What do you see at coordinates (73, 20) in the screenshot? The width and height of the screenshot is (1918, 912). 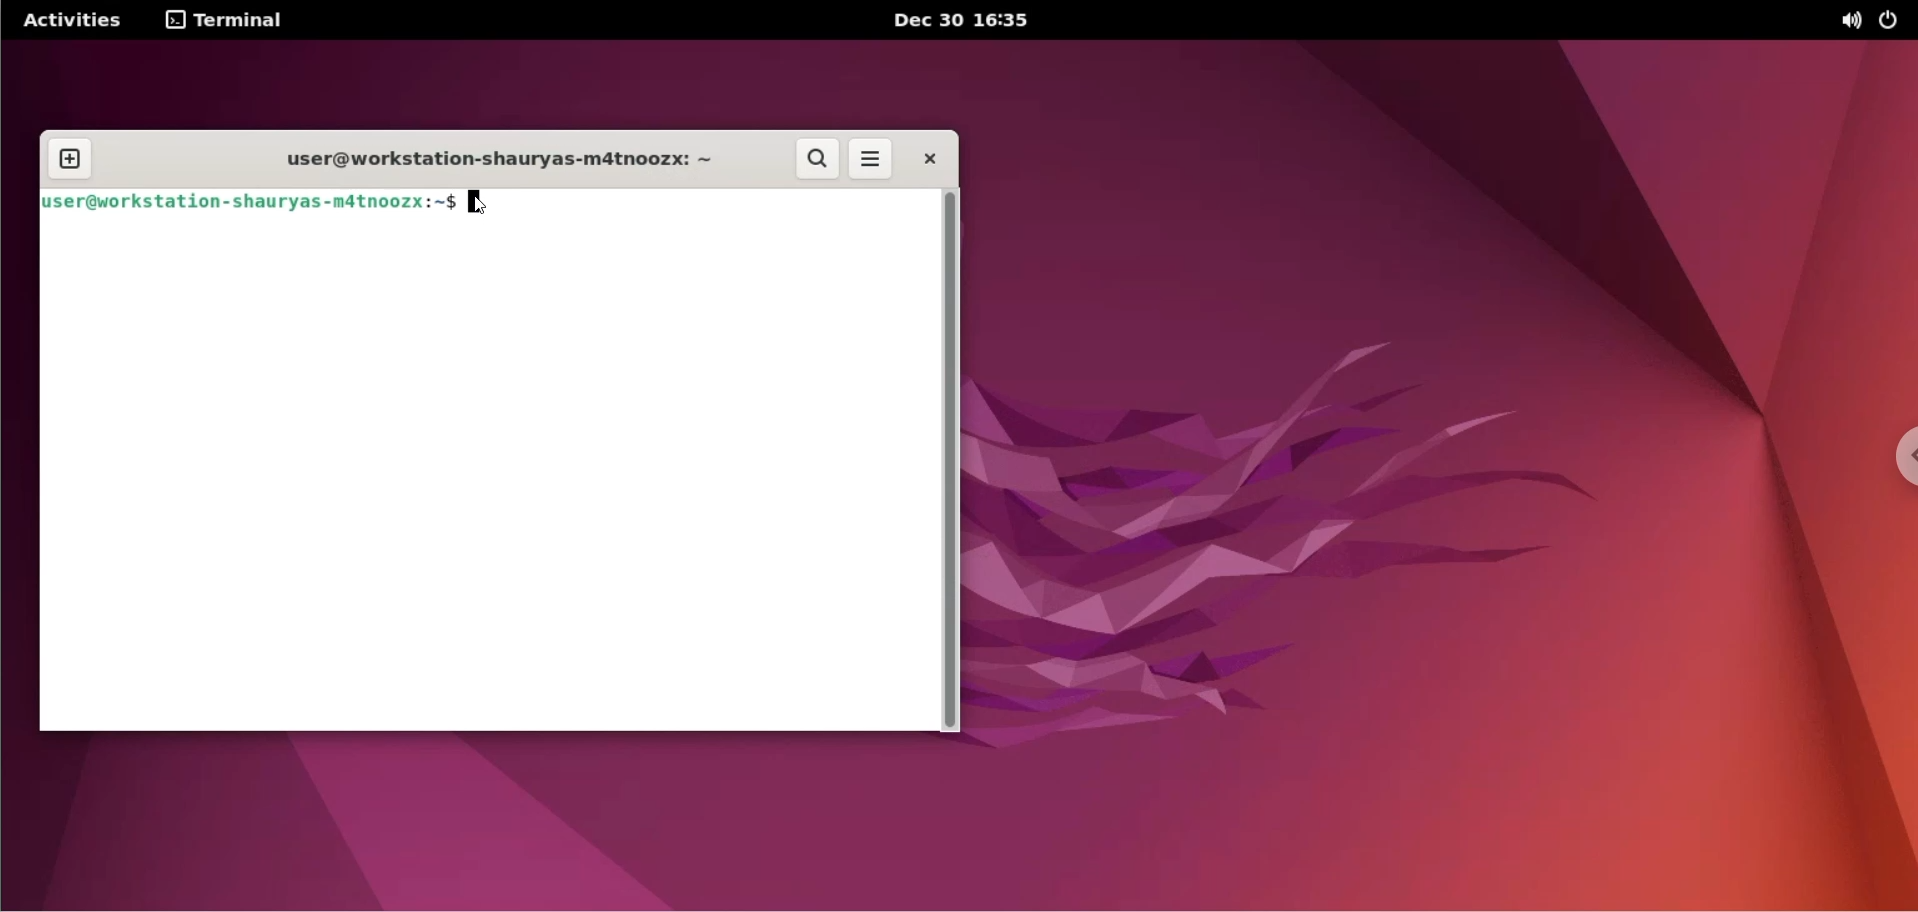 I see `activities` at bounding box center [73, 20].